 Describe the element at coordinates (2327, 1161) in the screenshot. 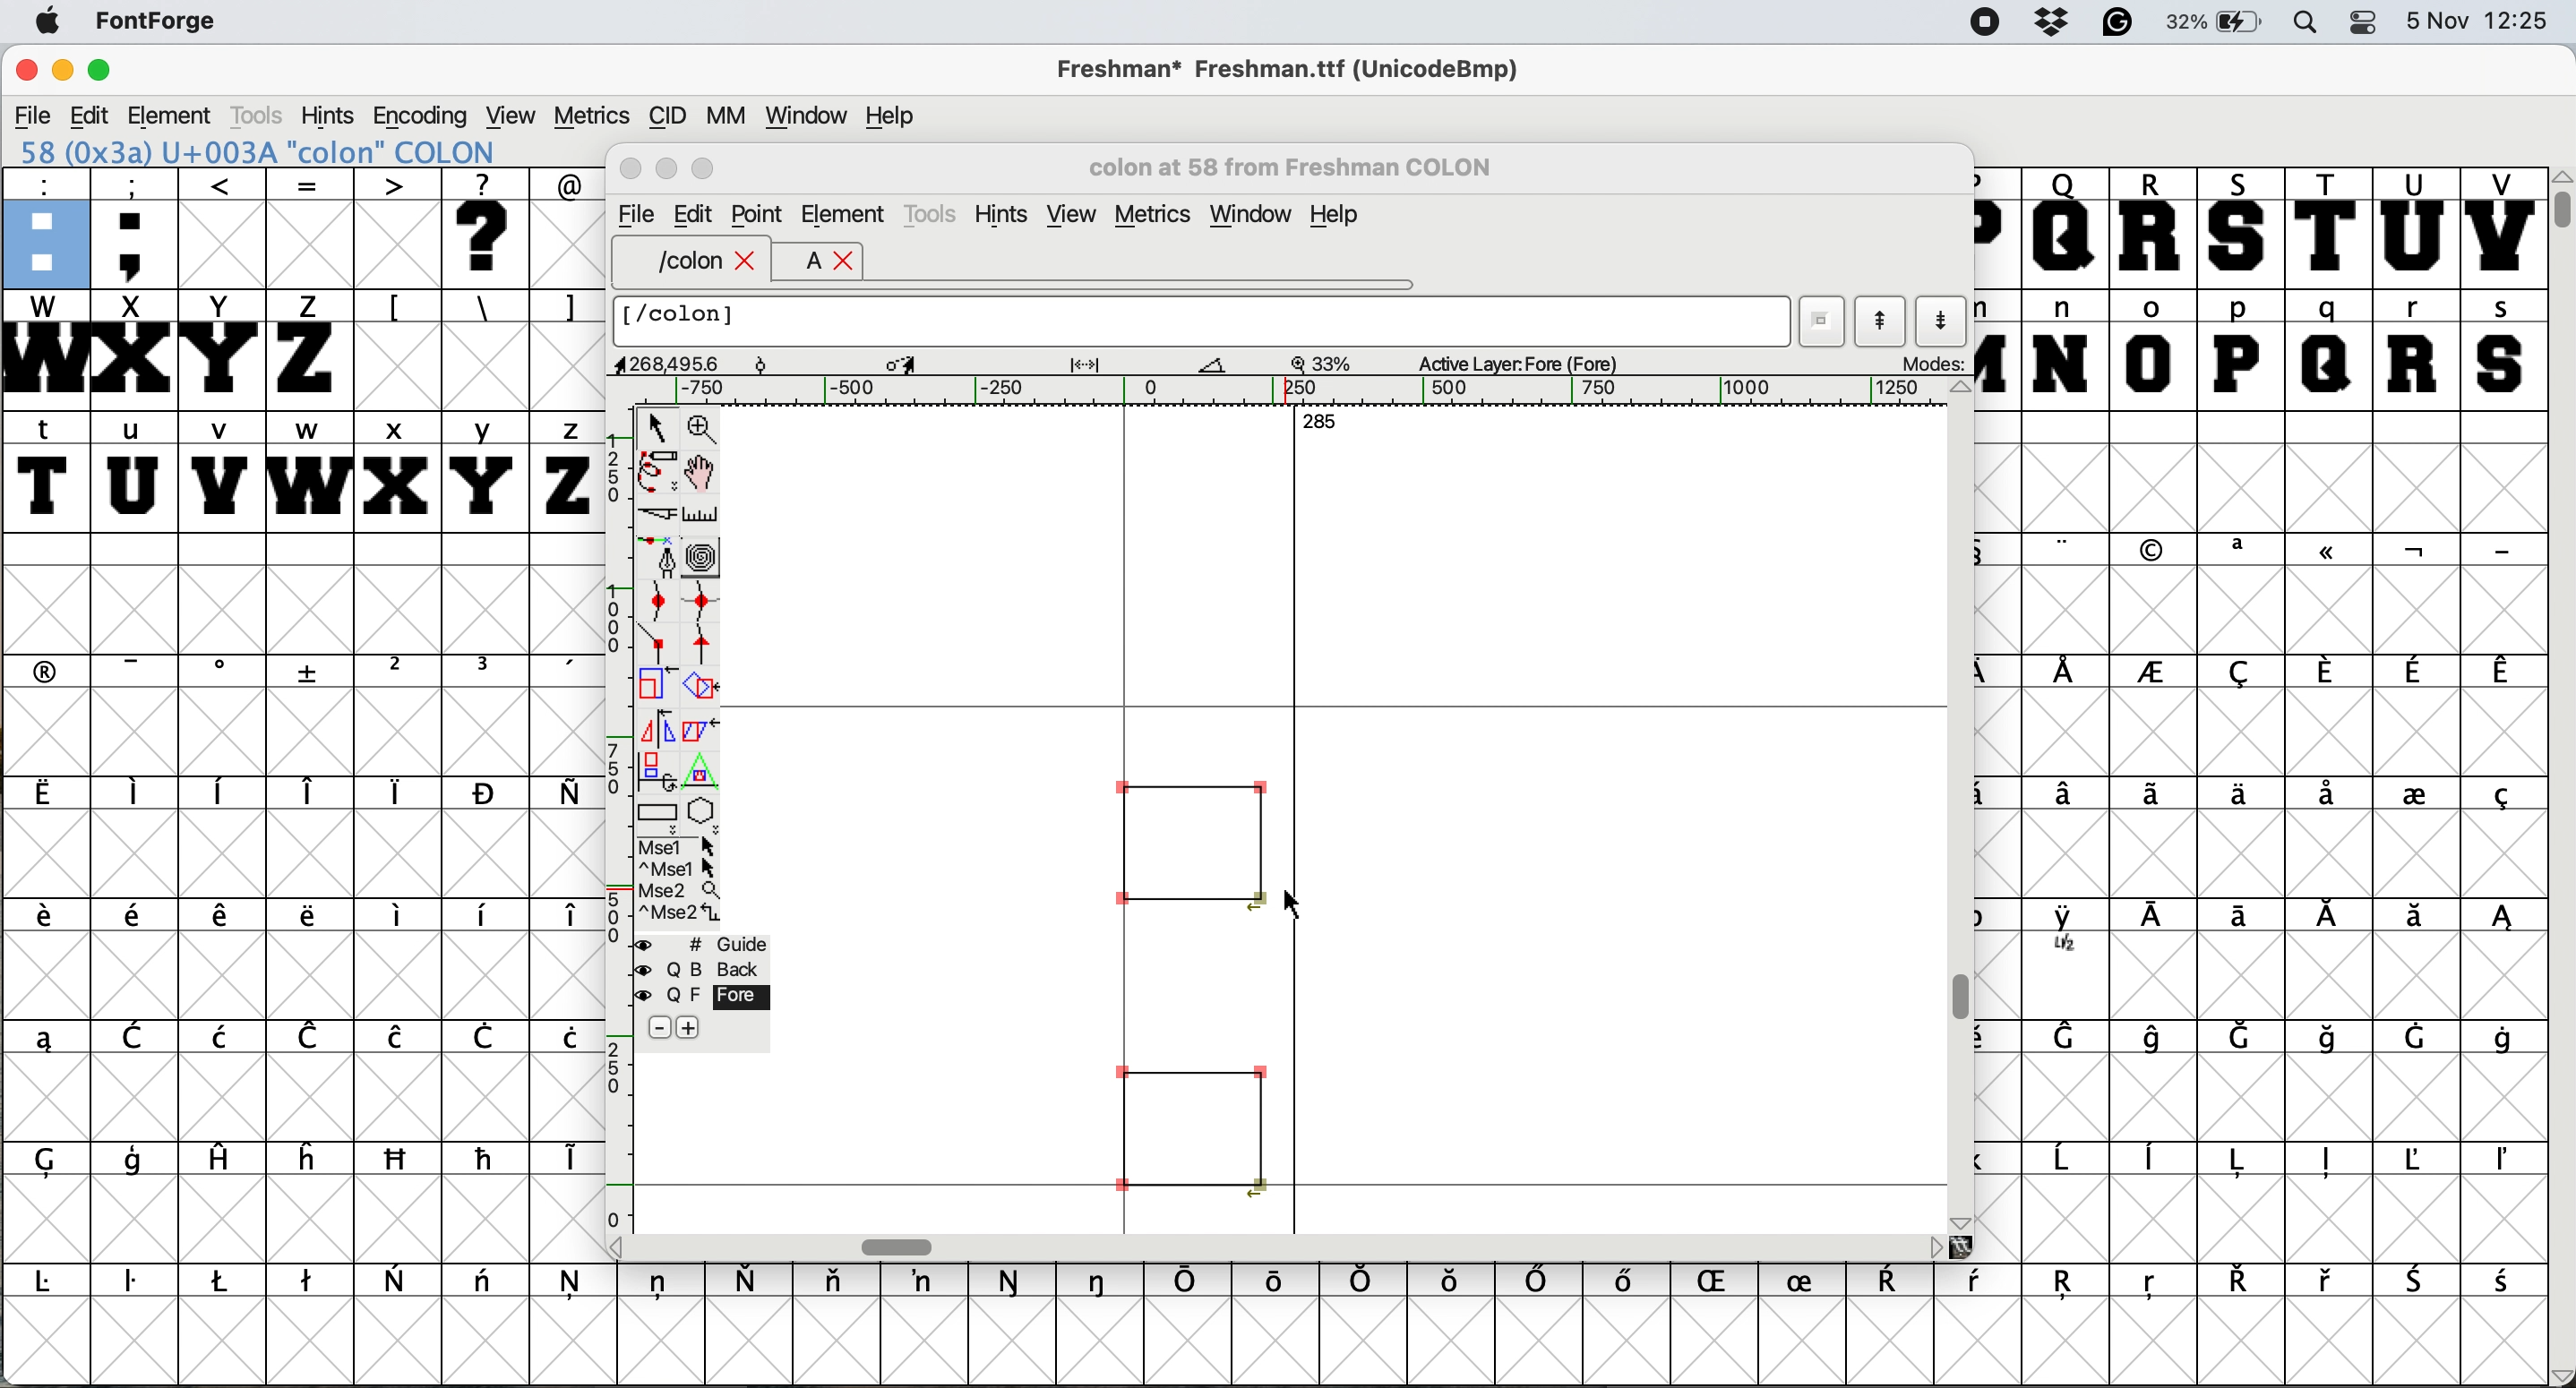

I see `symbol` at that location.